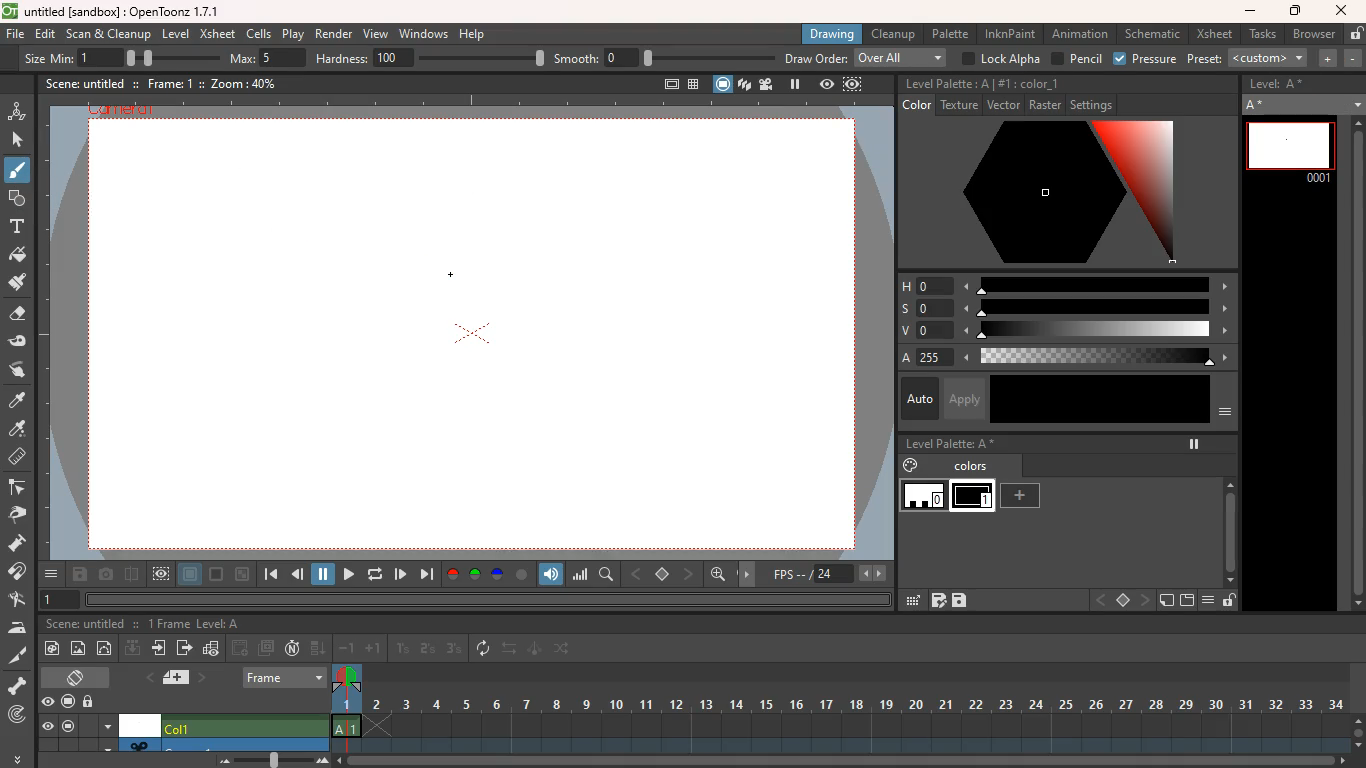 The width and height of the screenshot is (1366, 768). What do you see at coordinates (346, 574) in the screenshot?
I see `forward` at bounding box center [346, 574].